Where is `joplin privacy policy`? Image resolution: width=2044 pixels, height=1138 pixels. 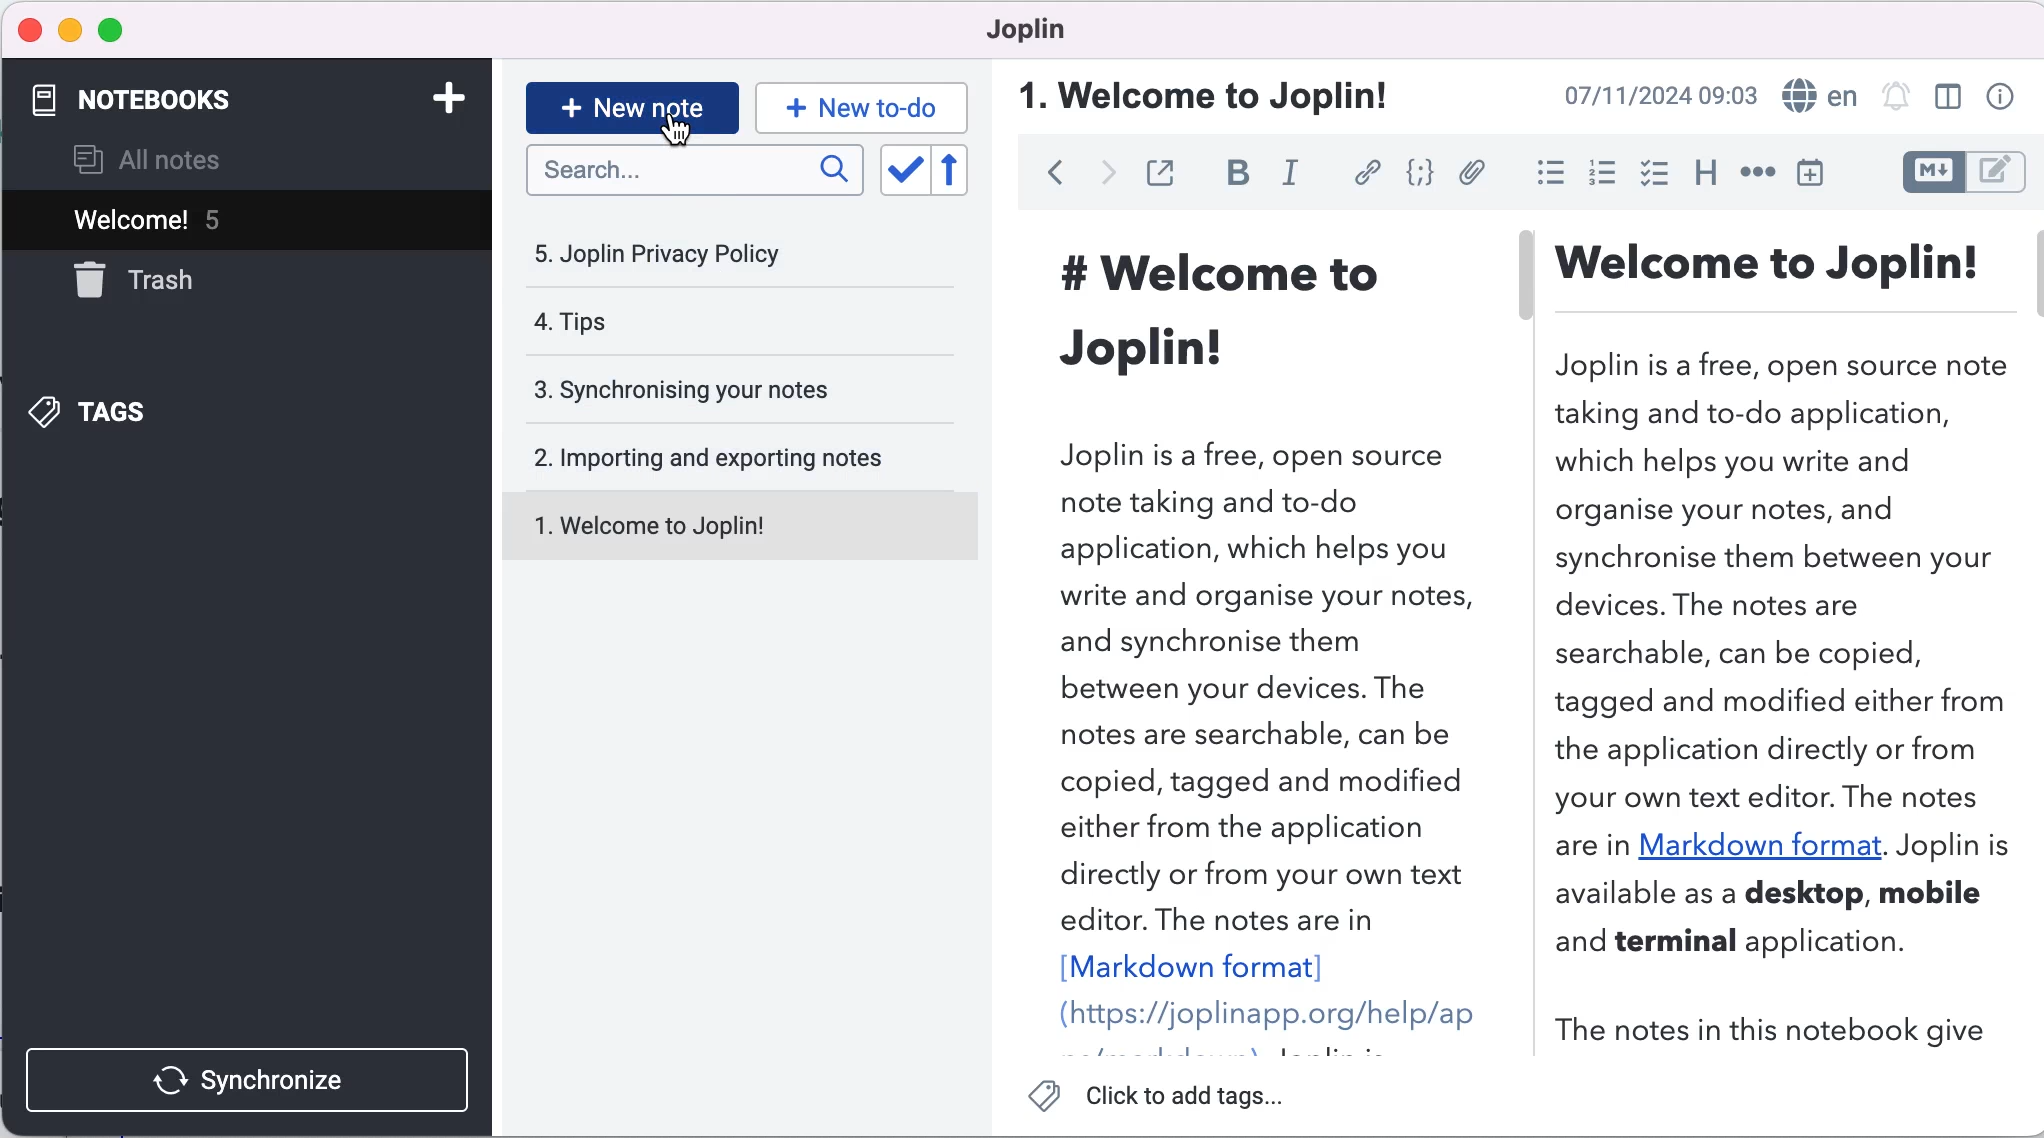
joplin privacy policy is located at coordinates (681, 253).